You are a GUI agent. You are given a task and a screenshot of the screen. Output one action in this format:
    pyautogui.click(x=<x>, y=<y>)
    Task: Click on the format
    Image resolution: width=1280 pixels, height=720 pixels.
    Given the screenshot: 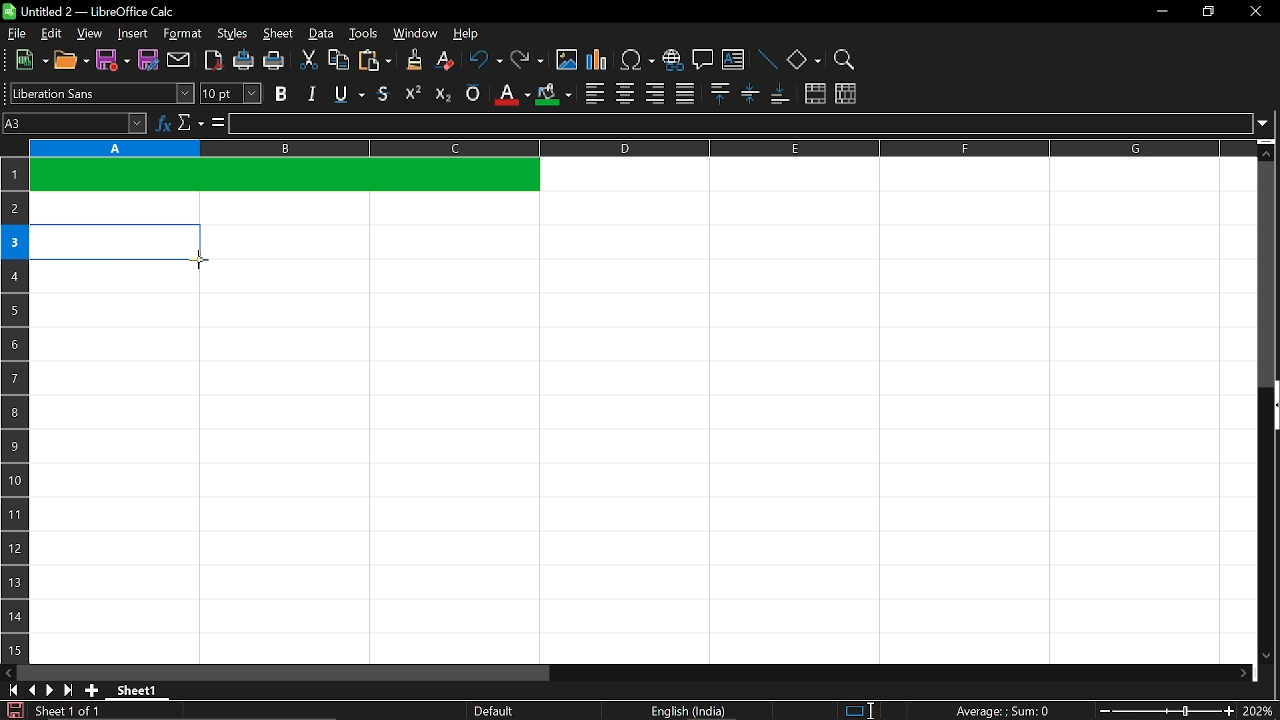 What is the action you would take?
    pyautogui.click(x=183, y=34)
    